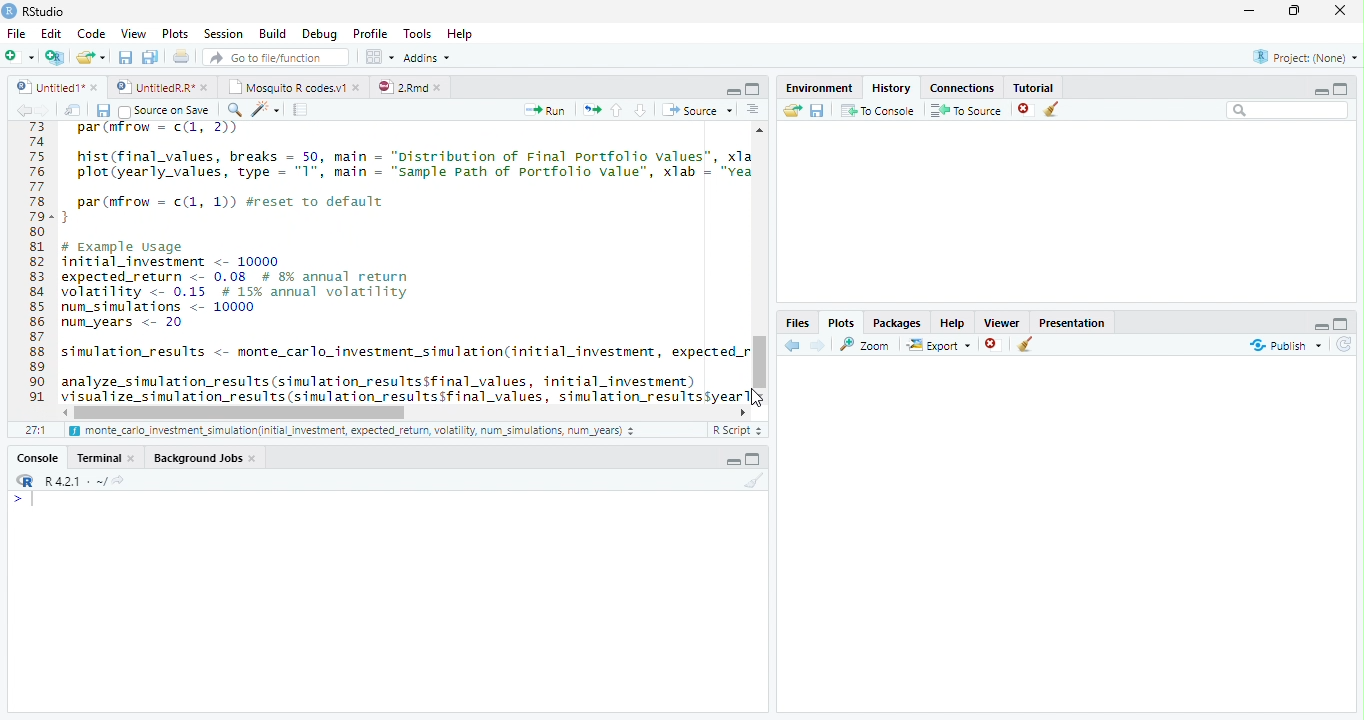 The image size is (1364, 720). I want to click on Line Numbers, so click(35, 270).